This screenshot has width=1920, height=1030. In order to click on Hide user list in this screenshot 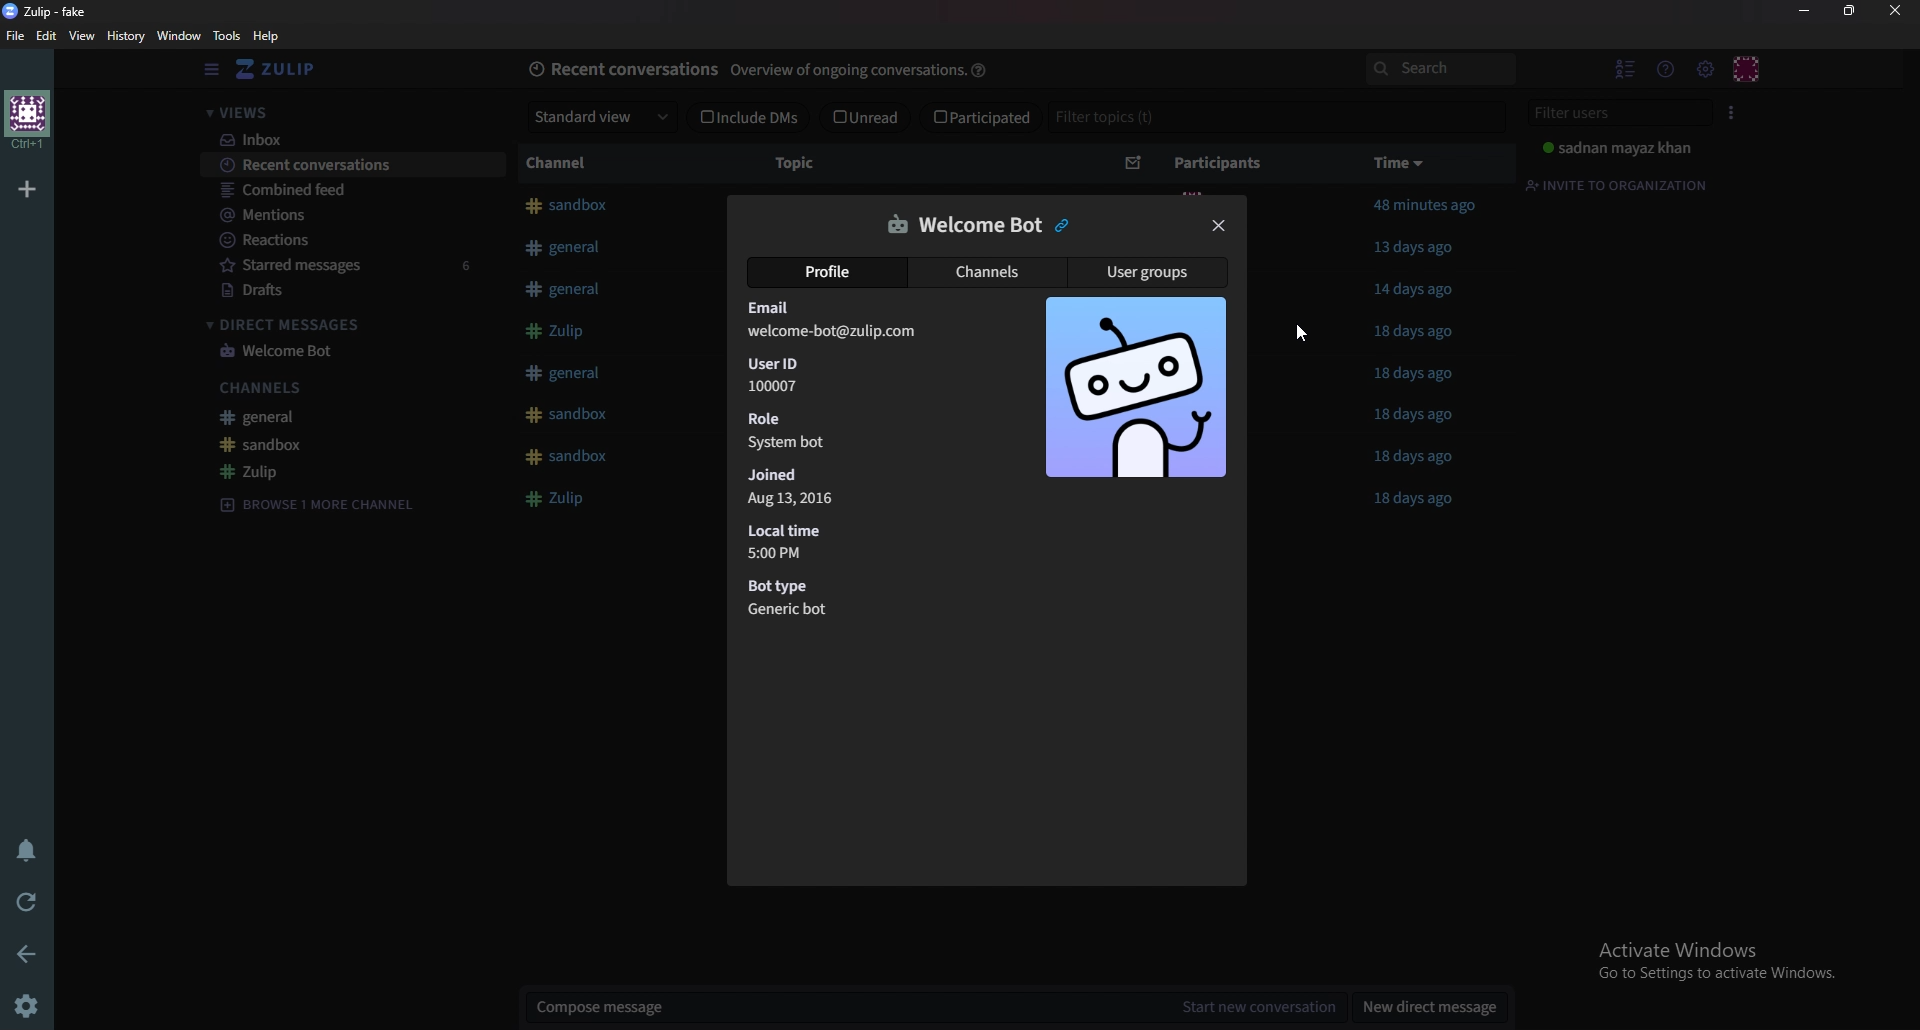, I will do `click(1625, 69)`.